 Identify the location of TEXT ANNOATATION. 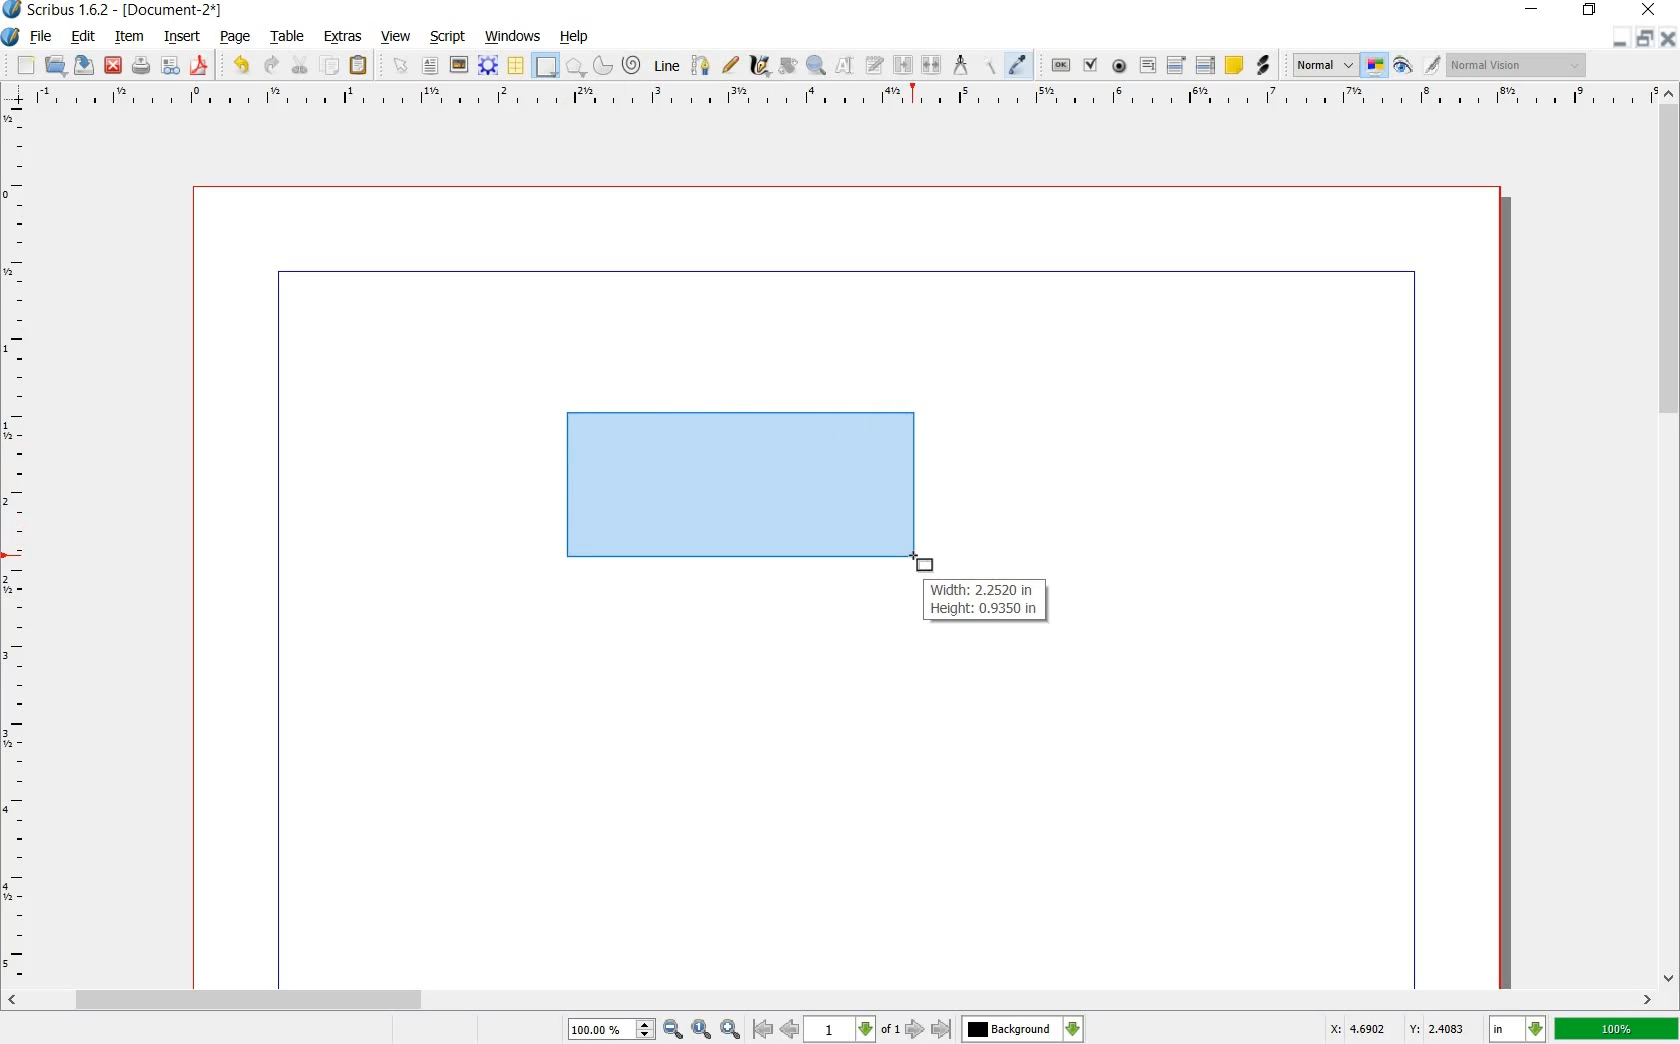
(1233, 66).